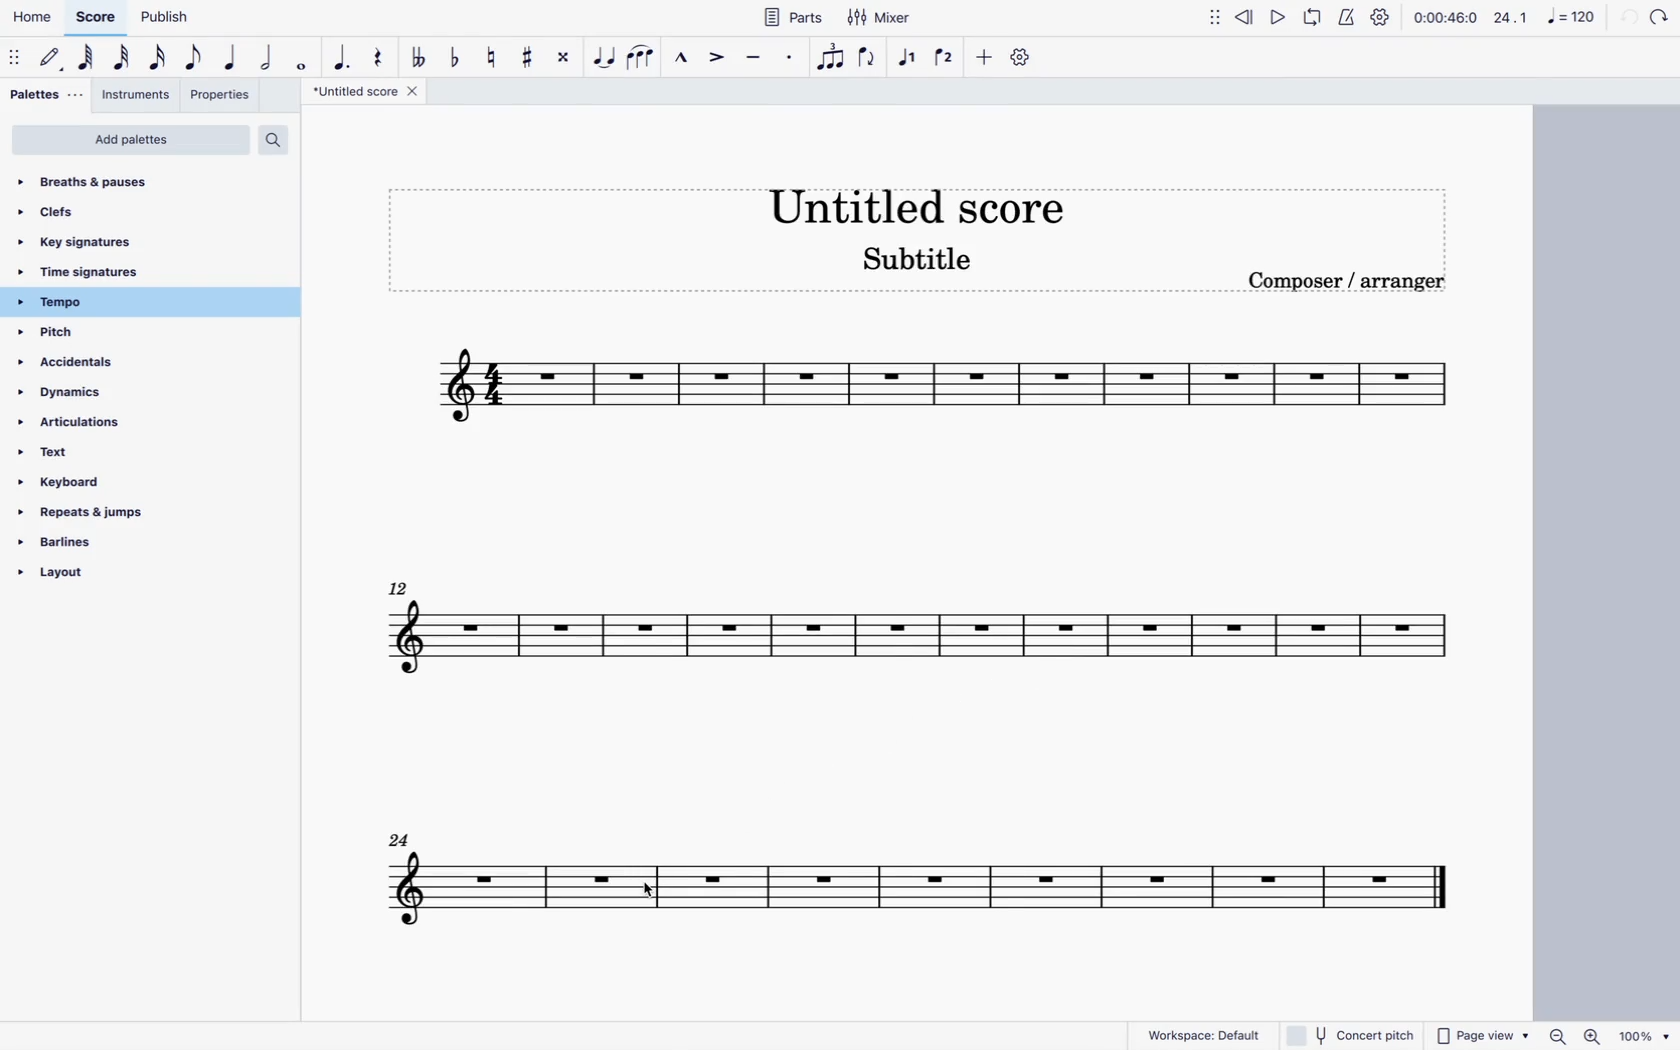 The width and height of the screenshot is (1680, 1050). What do you see at coordinates (1660, 16) in the screenshot?
I see `forward` at bounding box center [1660, 16].